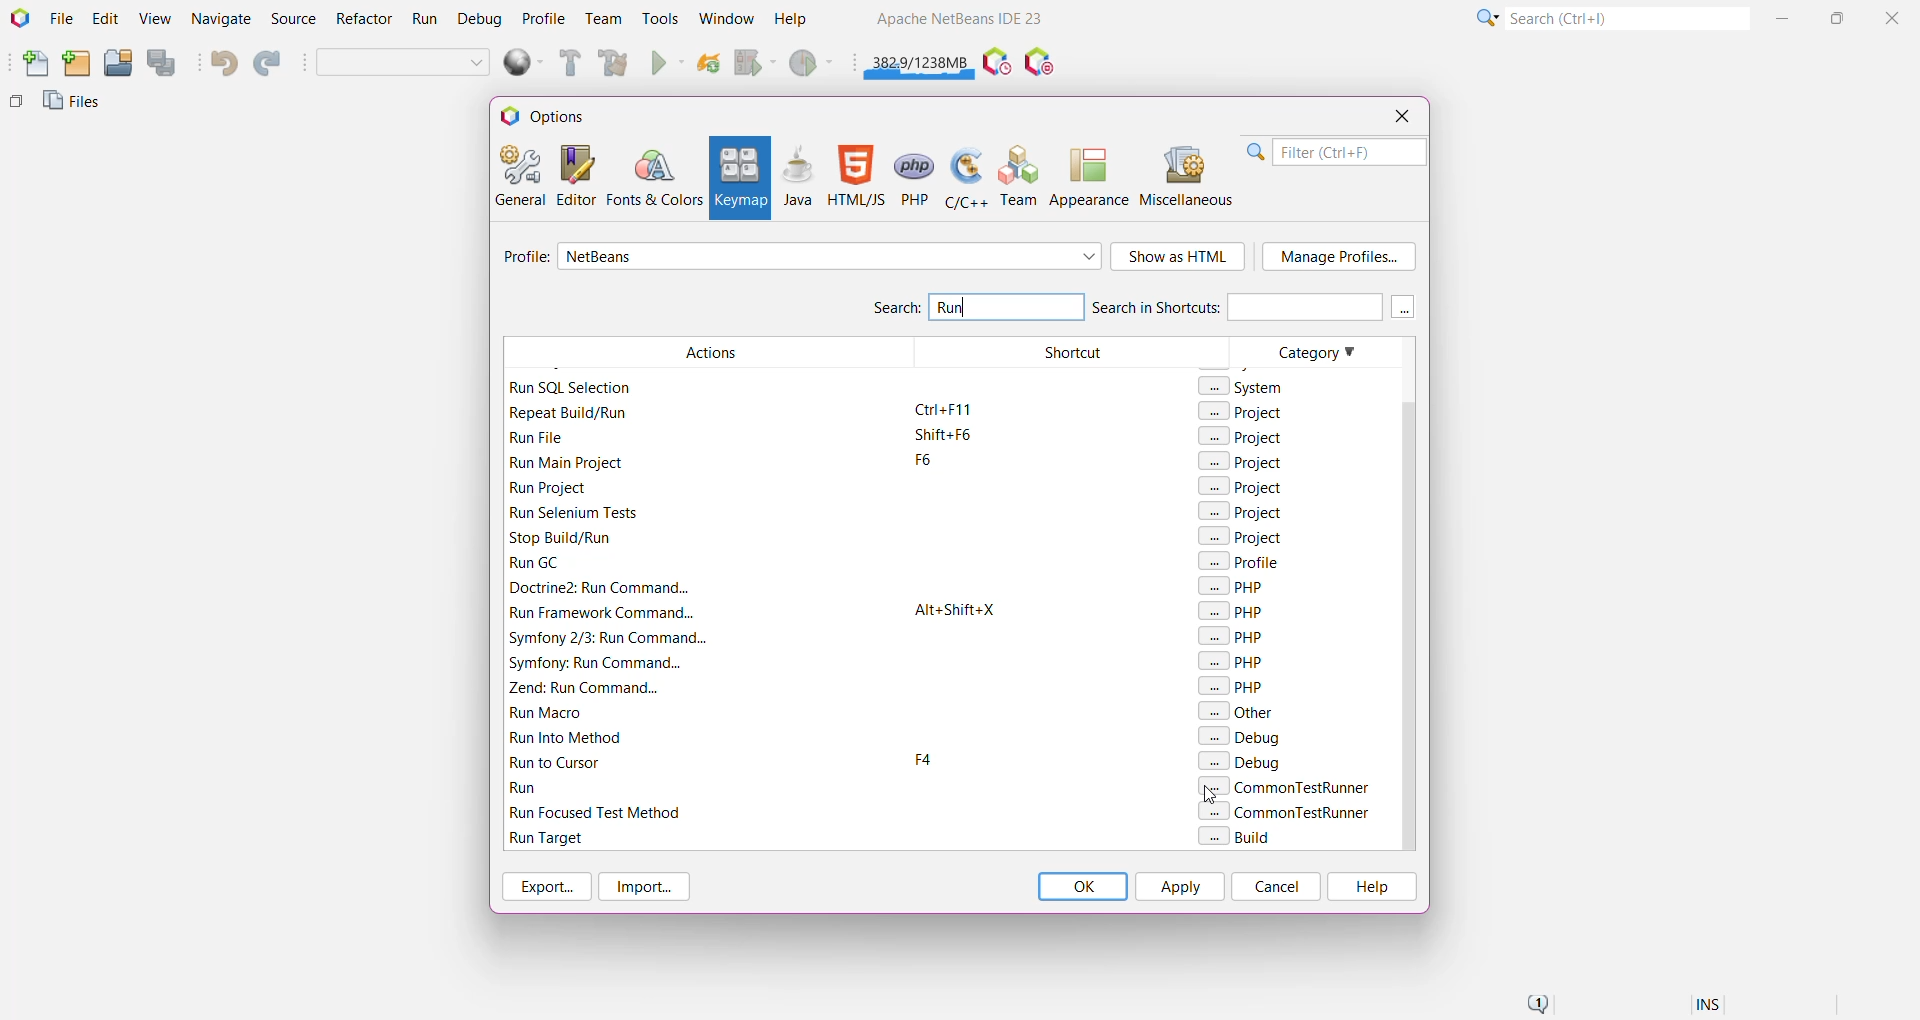  What do you see at coordinates (18, 19) in the screenshot?
I see `Application Logo` at bounding box center [18, 19].